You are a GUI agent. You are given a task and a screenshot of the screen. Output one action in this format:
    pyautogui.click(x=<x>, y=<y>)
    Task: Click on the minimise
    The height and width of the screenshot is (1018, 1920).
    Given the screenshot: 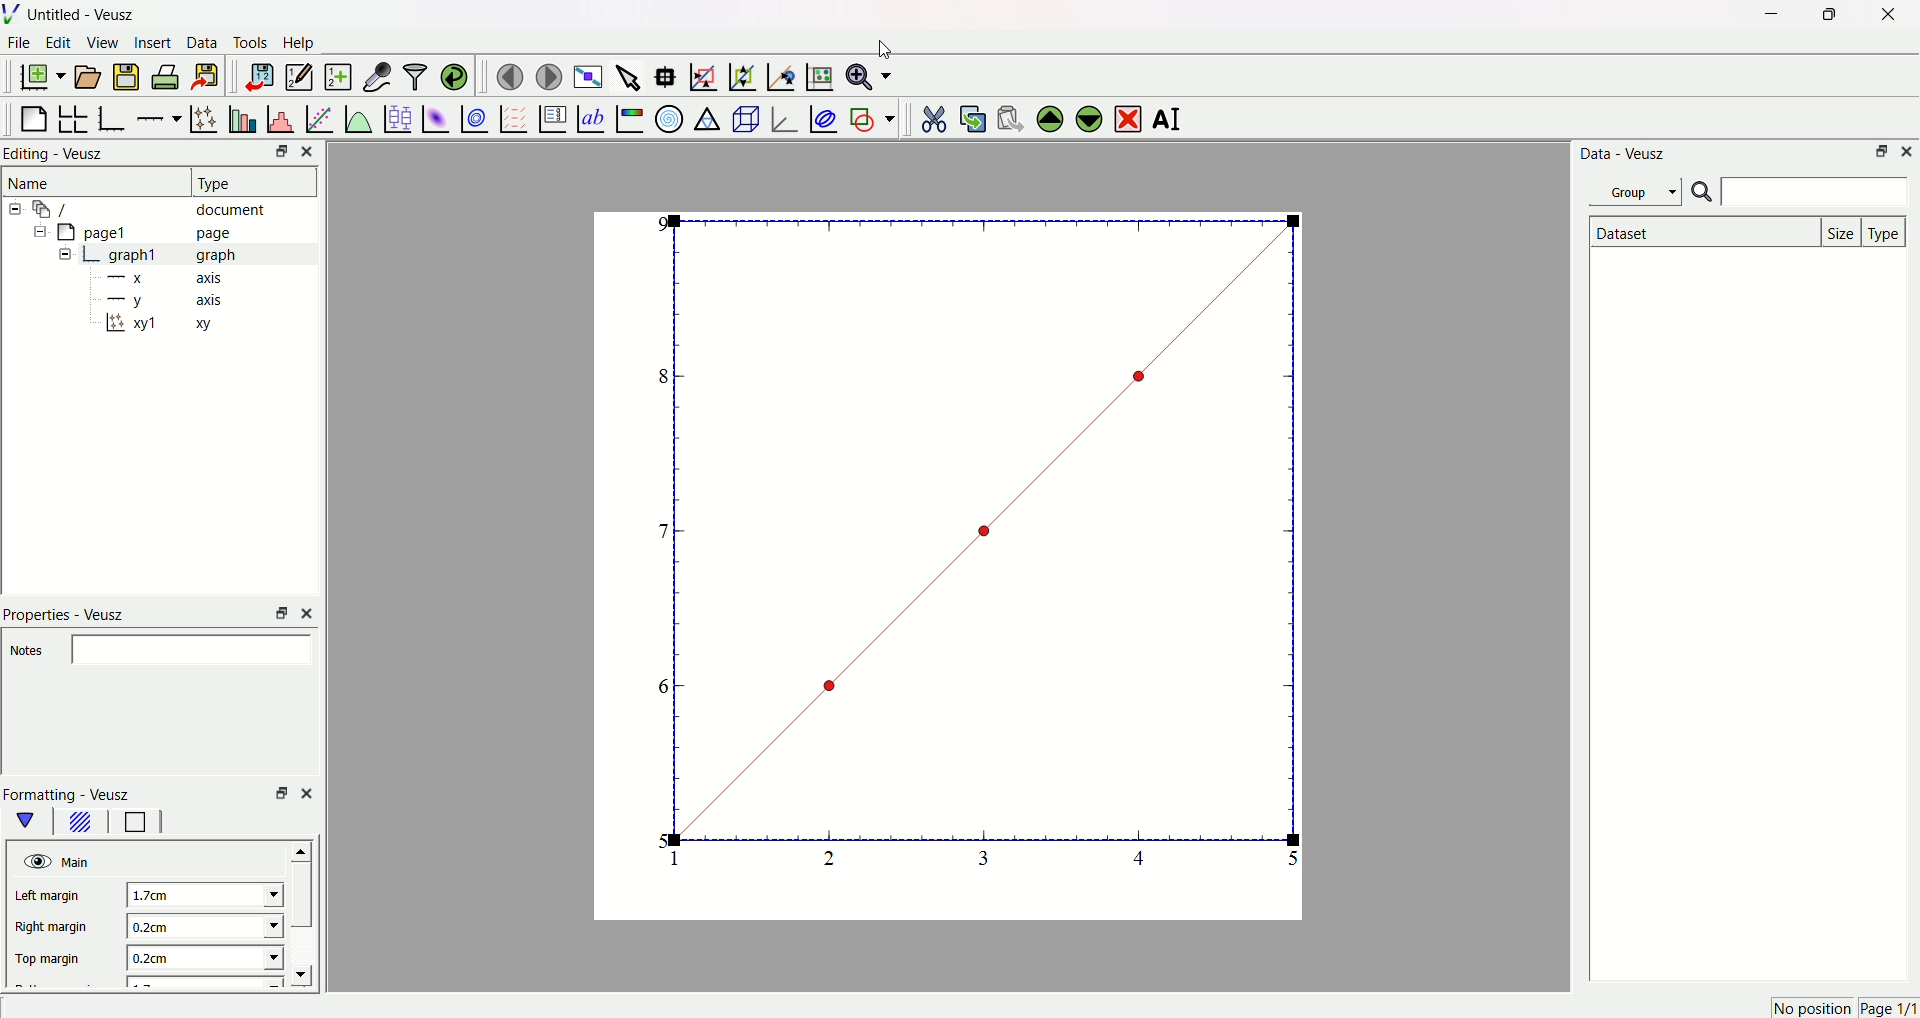 What is the action you would take?
    pyautogui.click(x=277, y=793)
    